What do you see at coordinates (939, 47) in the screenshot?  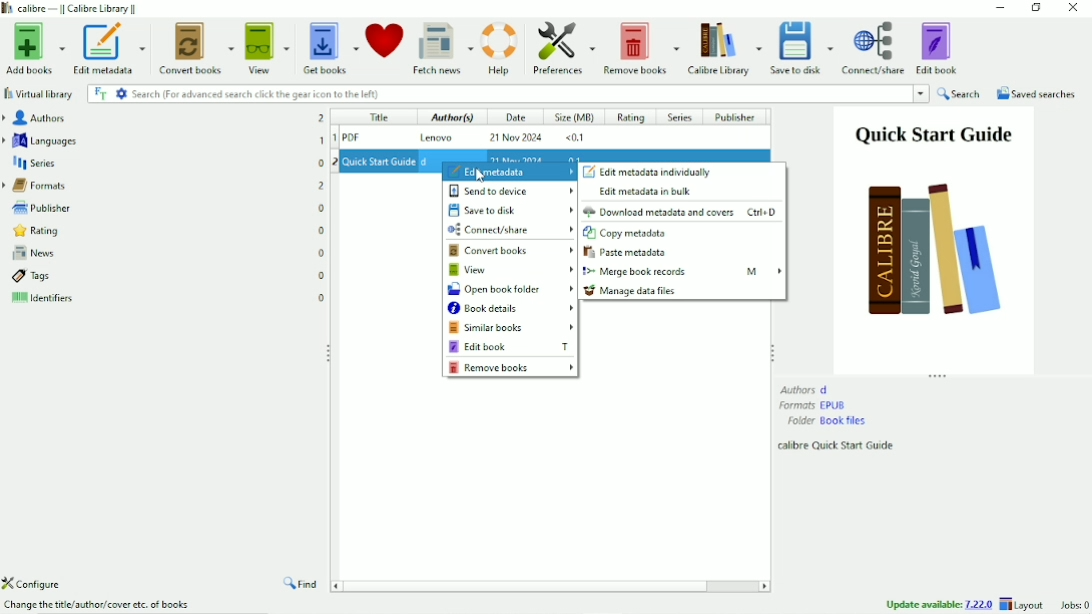 I see `Edit book` at bounding box center [939, 47].